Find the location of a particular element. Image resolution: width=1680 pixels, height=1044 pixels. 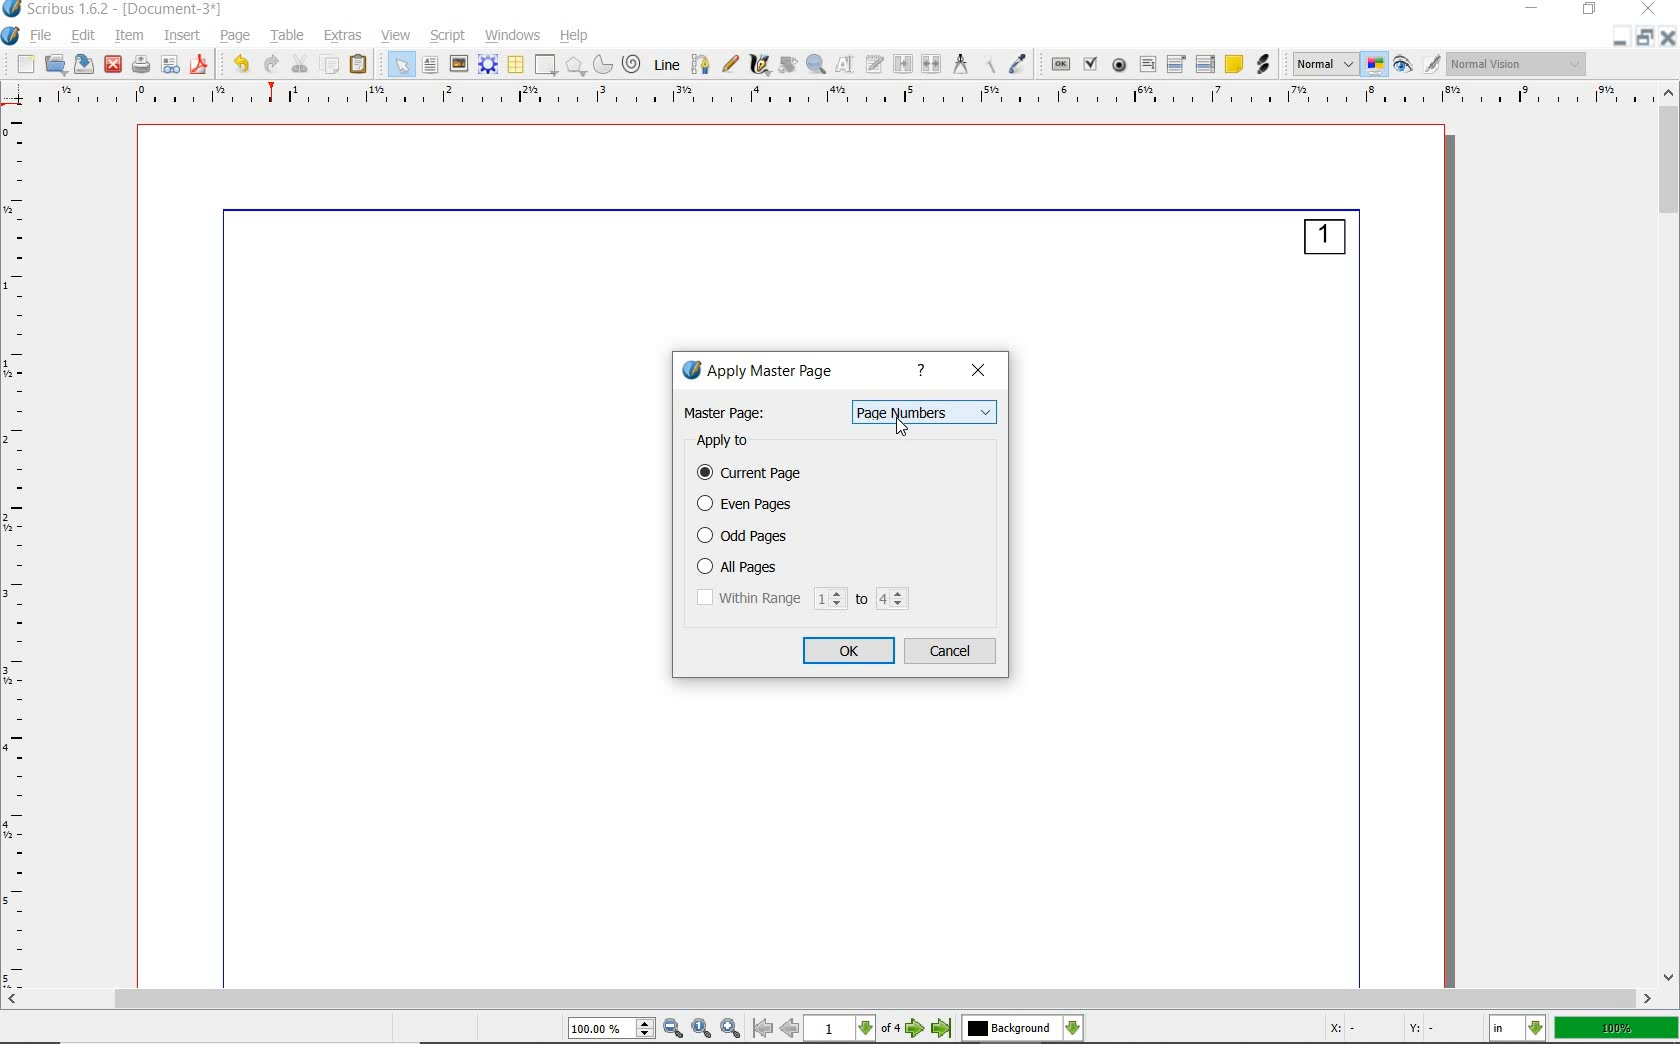

extras is located at coordinates (345, 36).